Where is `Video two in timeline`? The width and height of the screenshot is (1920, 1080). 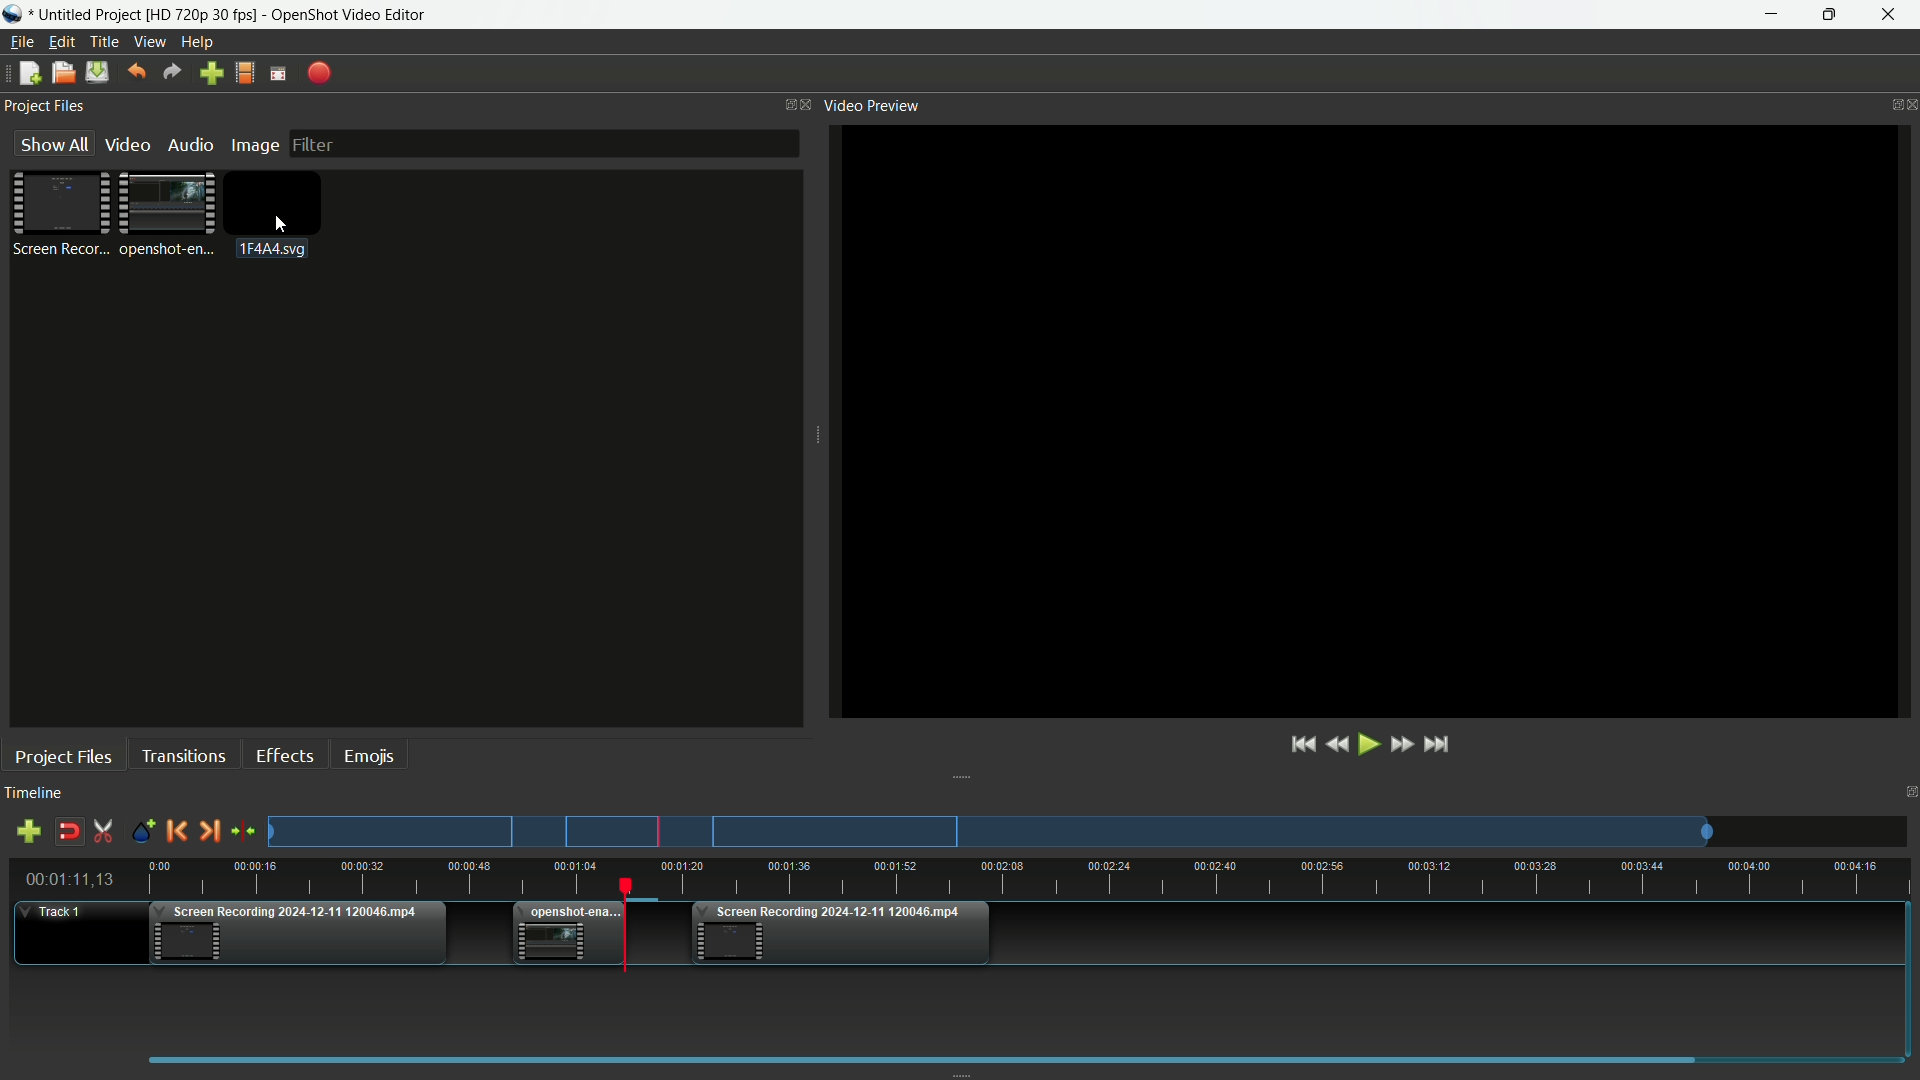
Video two in timeline is located at coordinates (569, 934).